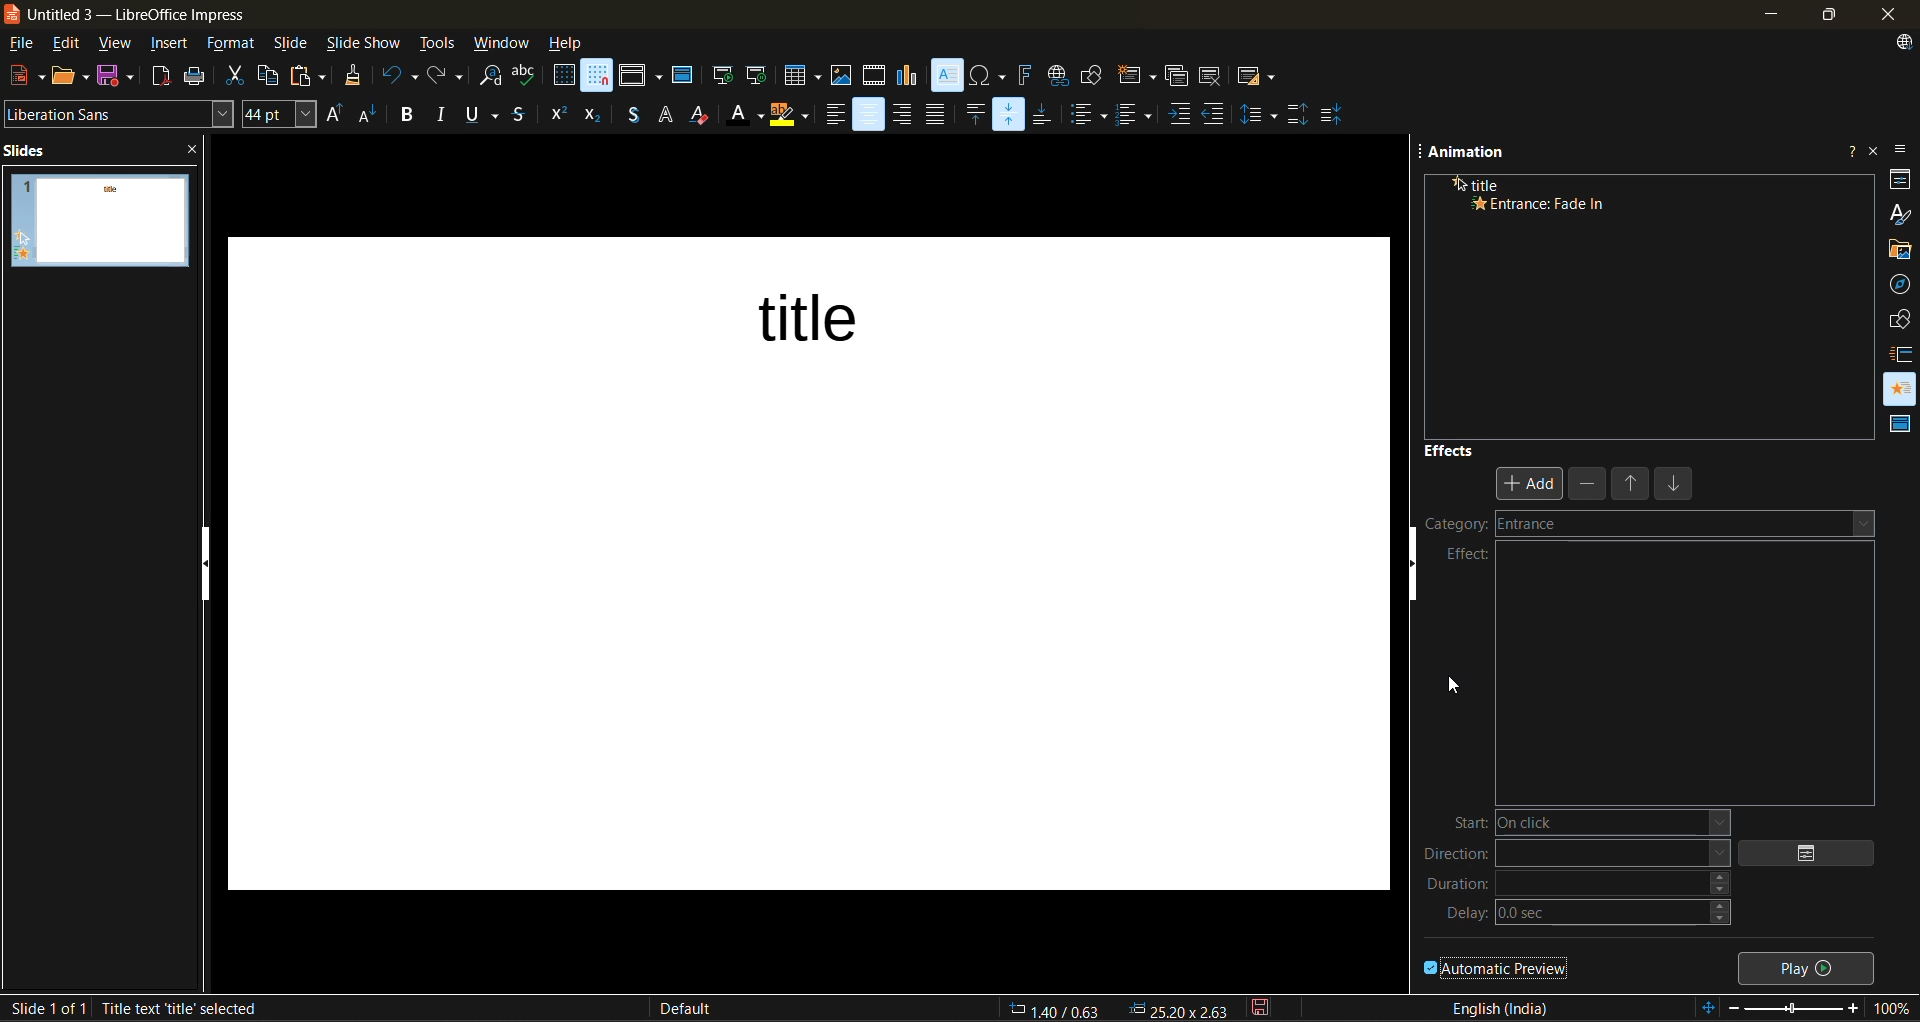 This screenshot has height=1022, width=1920. What do you see at coordinates (1591, 918) in the screenshot?
I see `delay` at bounding box center [1591, 918].